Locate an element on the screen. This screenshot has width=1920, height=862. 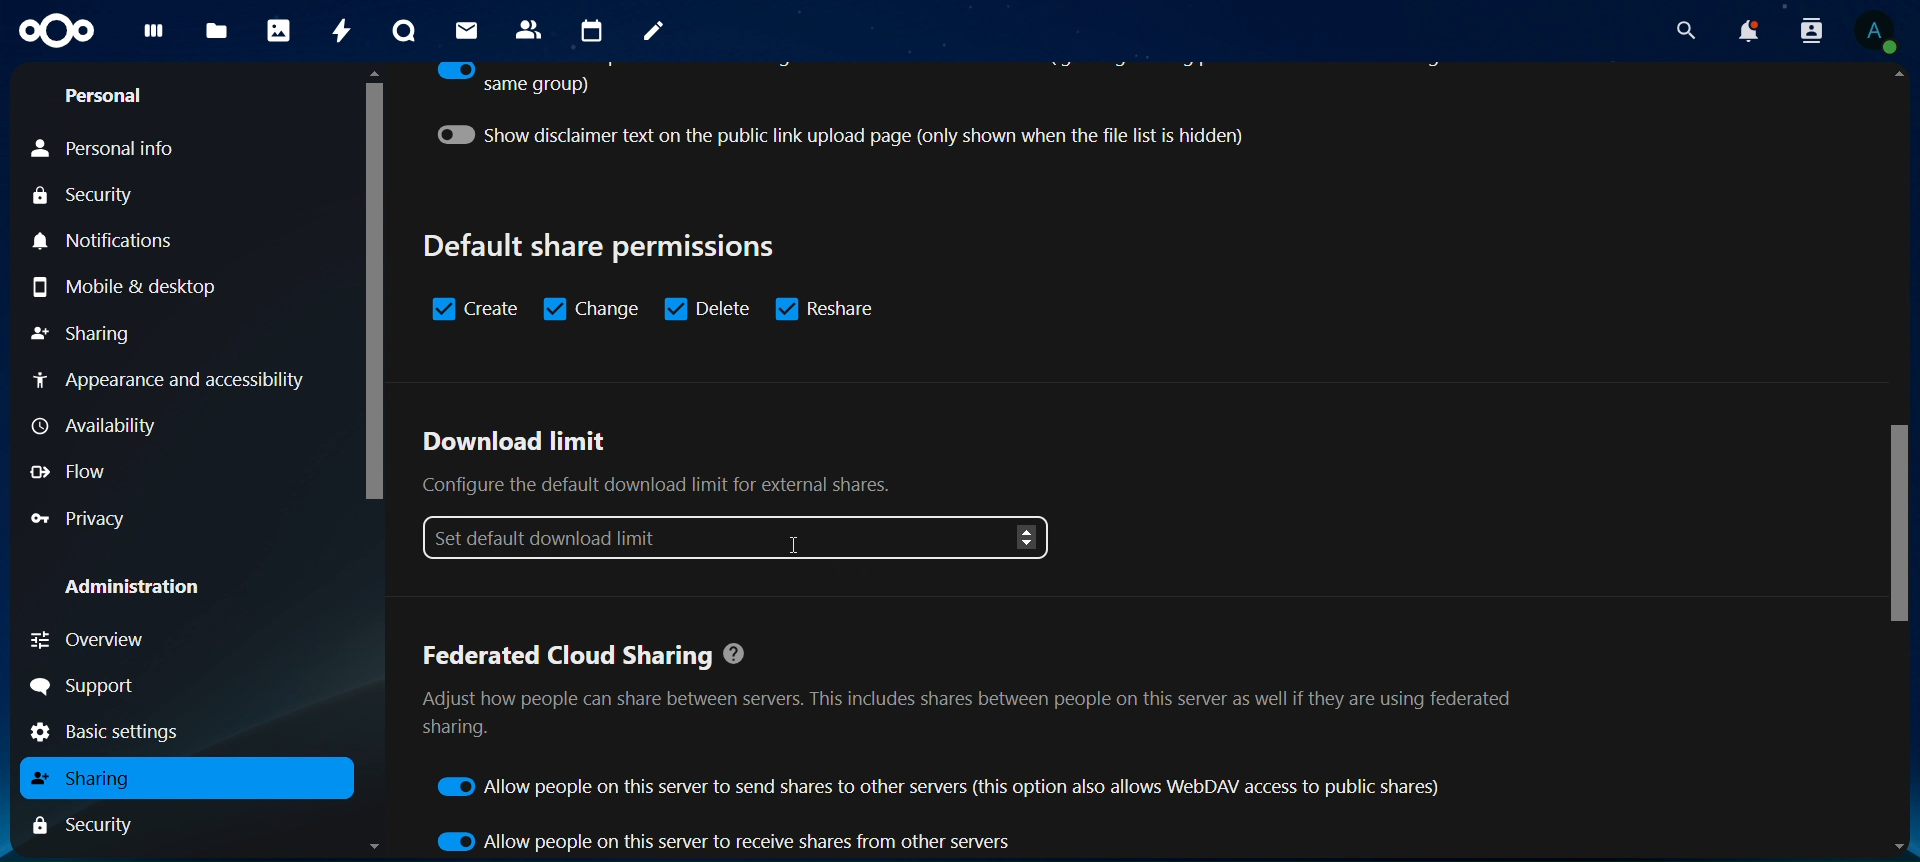
calendar is located at coordinates (592, 31).